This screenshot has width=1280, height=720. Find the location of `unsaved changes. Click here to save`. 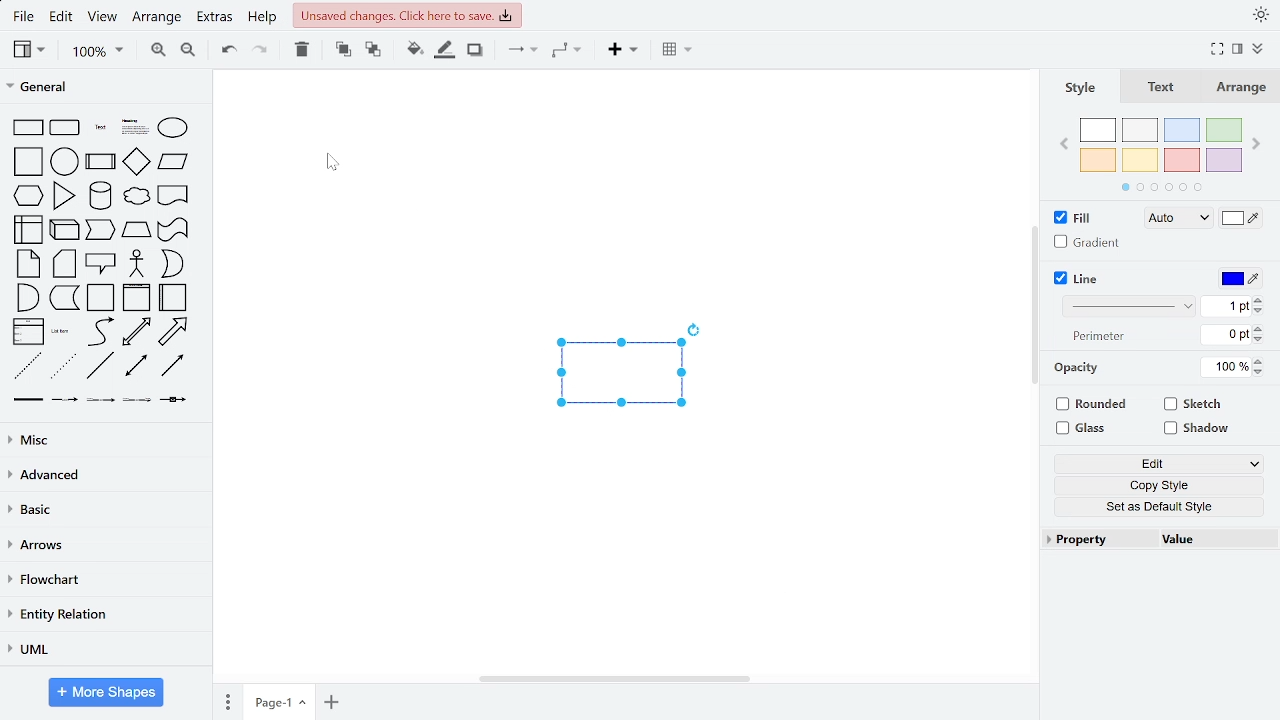

unsaved changes. Click here to save is located at coordinates (406, 15).